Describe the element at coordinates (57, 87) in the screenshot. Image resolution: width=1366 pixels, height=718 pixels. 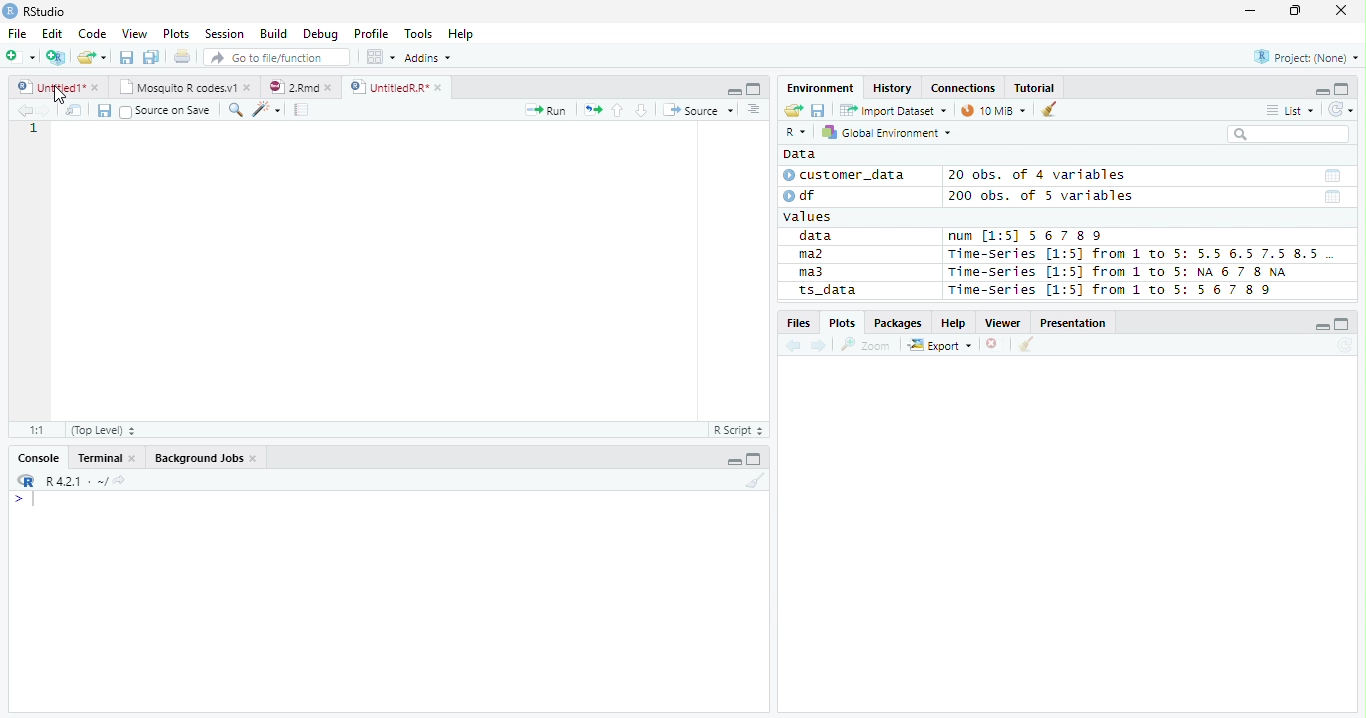
I see `Untitiled1` at that location.